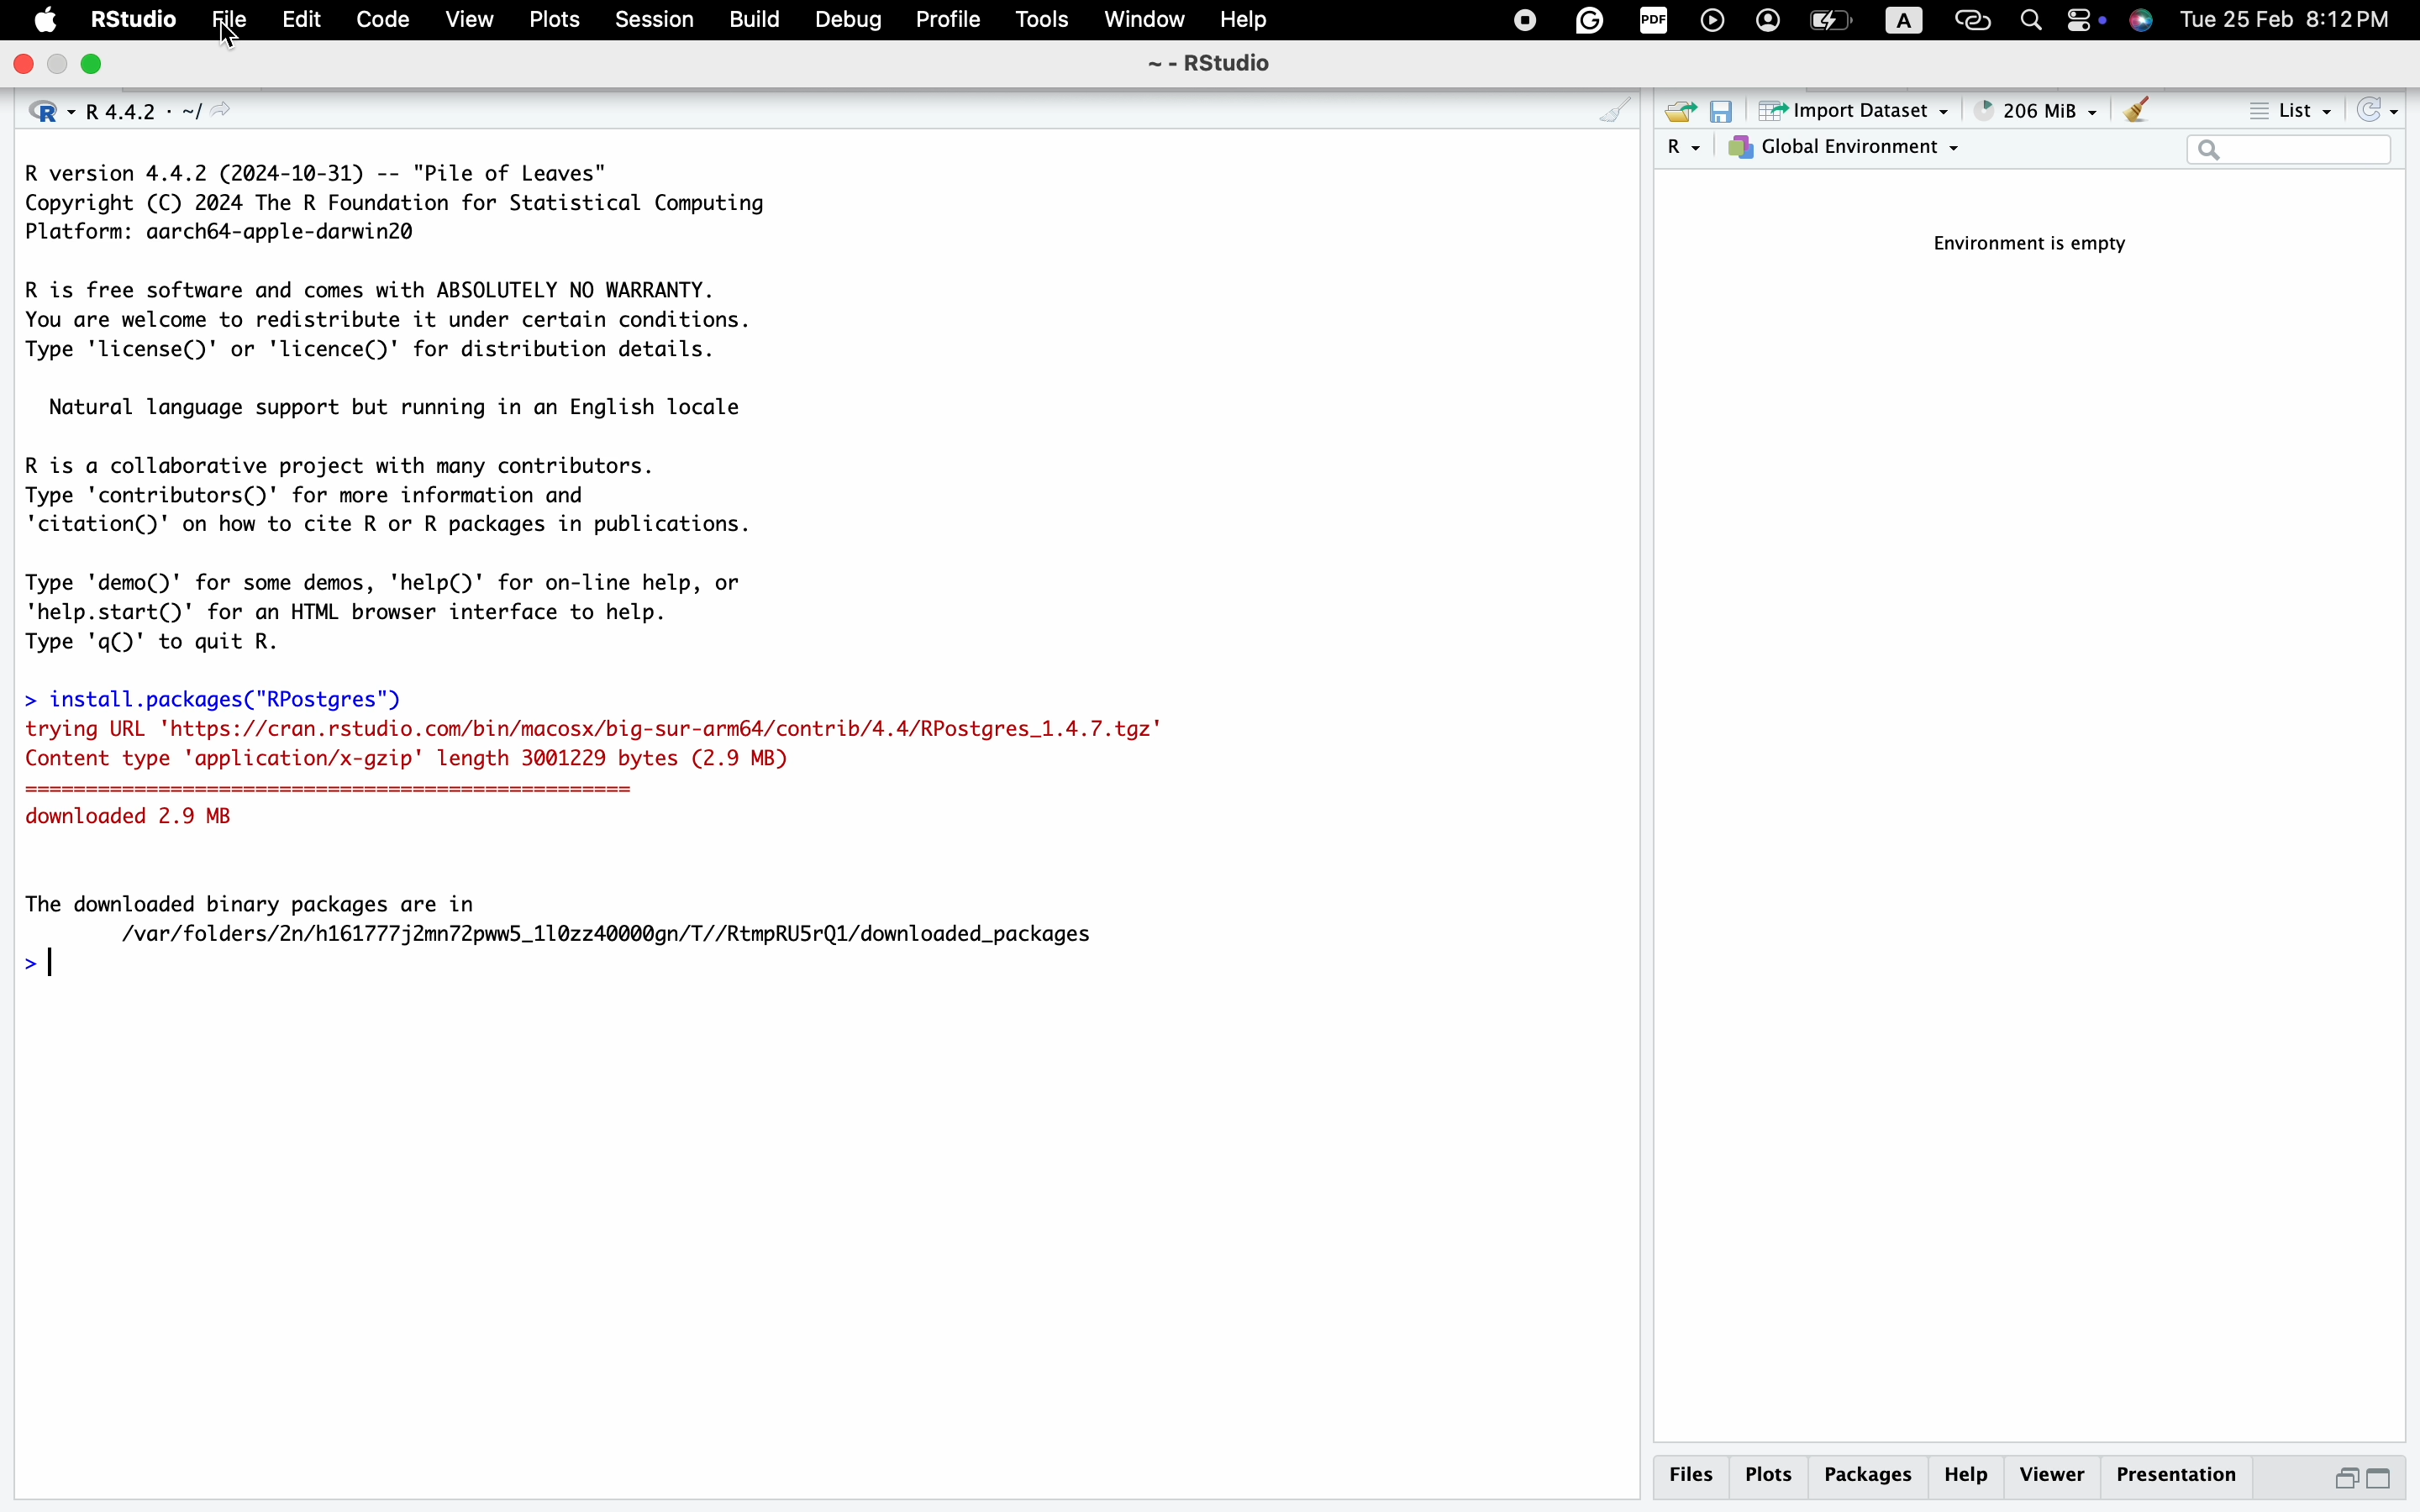  What do you see at coordinates (1589, 21) in the screenshot?
I see `grammarly` at bounding box center [1589, 21].